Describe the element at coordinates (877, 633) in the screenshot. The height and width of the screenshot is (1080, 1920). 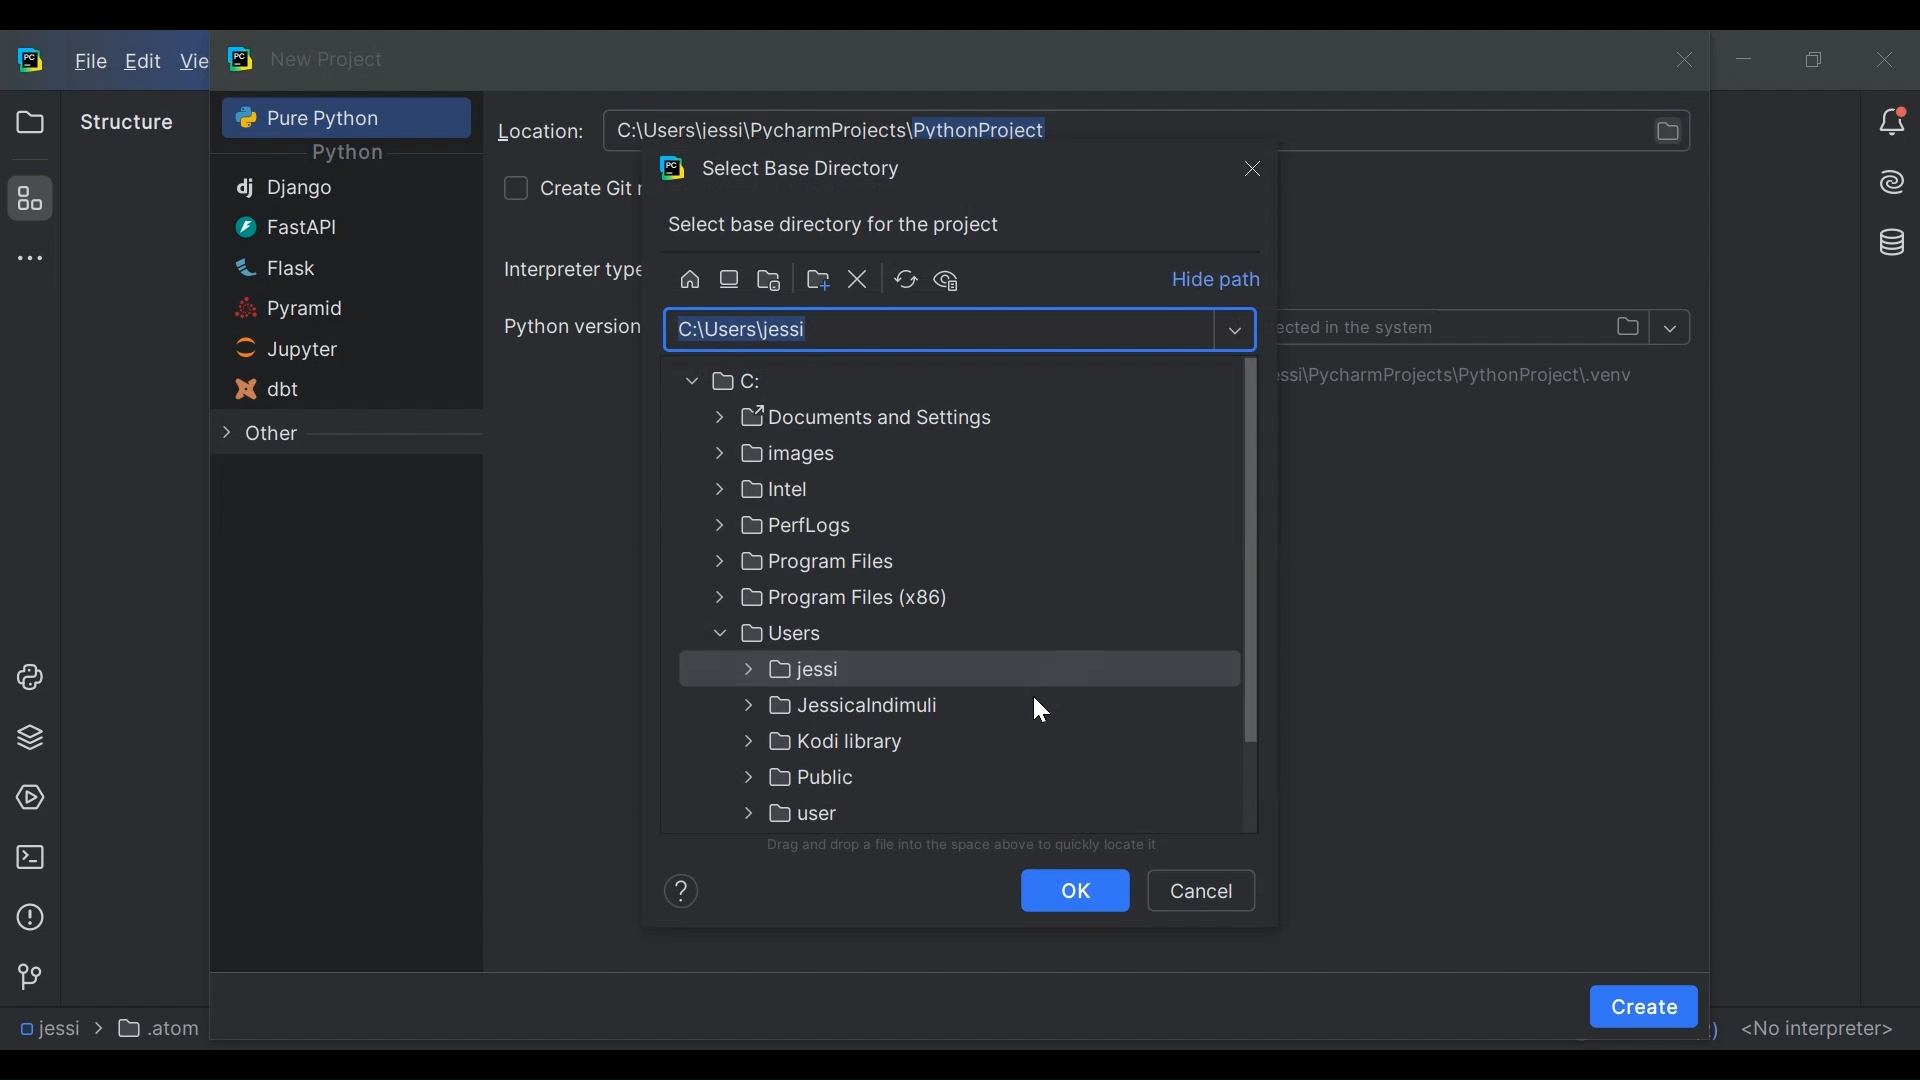
I see `` at that location.